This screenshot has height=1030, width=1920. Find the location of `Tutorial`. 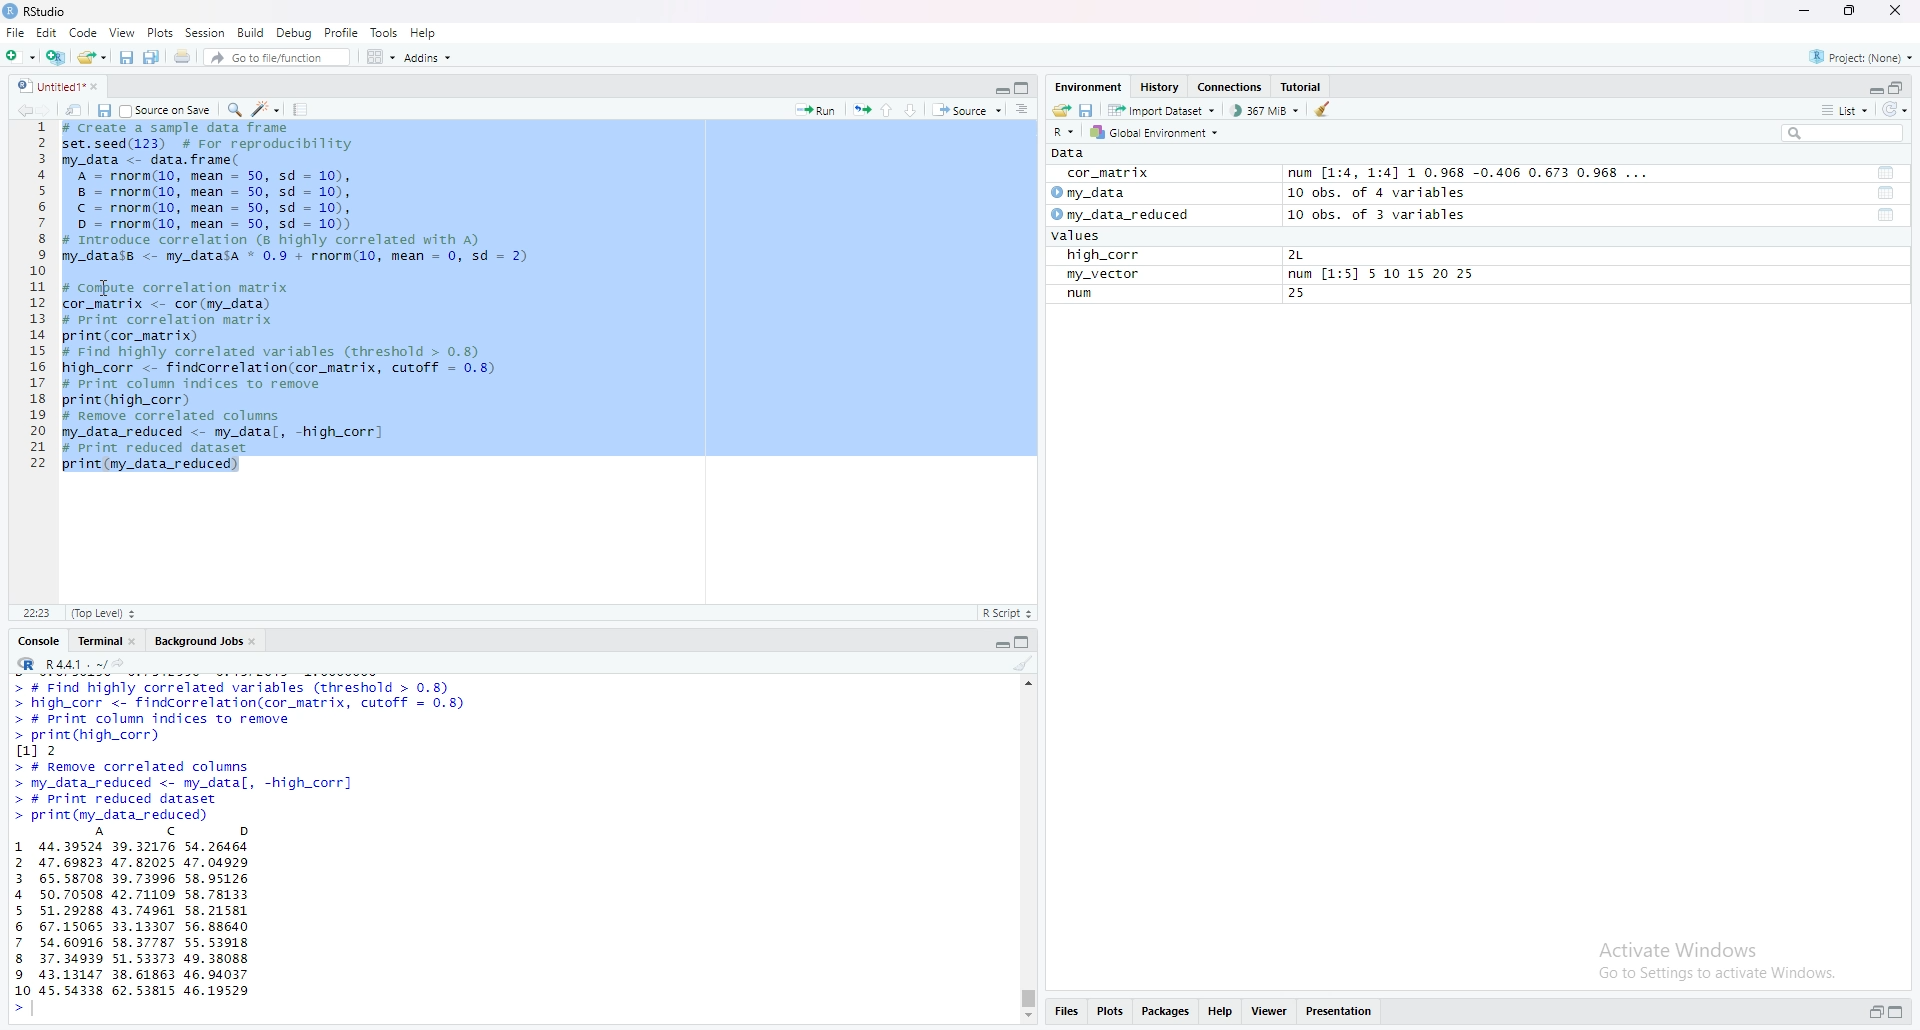

Tutorial is located at coordinates (1304, 87).